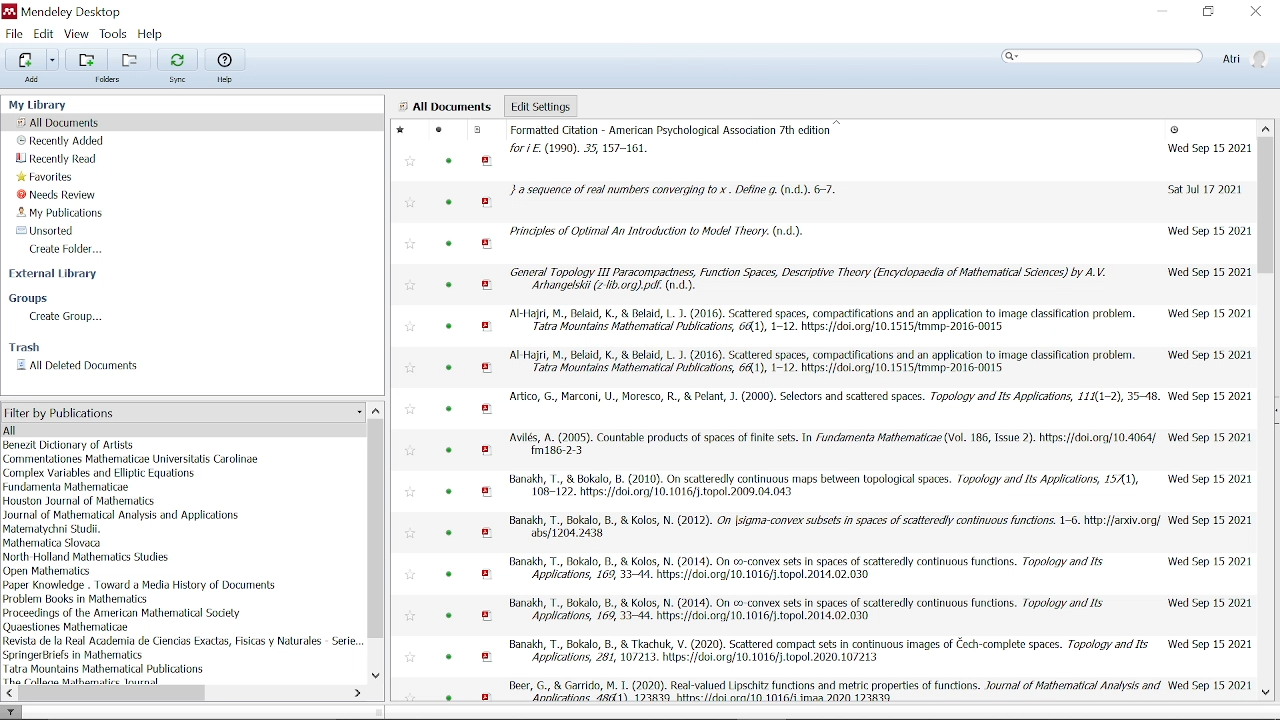 Image resolution: width=1280 pixels, height=720 pixels. What do you see at coordinates (450, 369) in the screenshot?
I see `status` at bounding box center [450, 369].